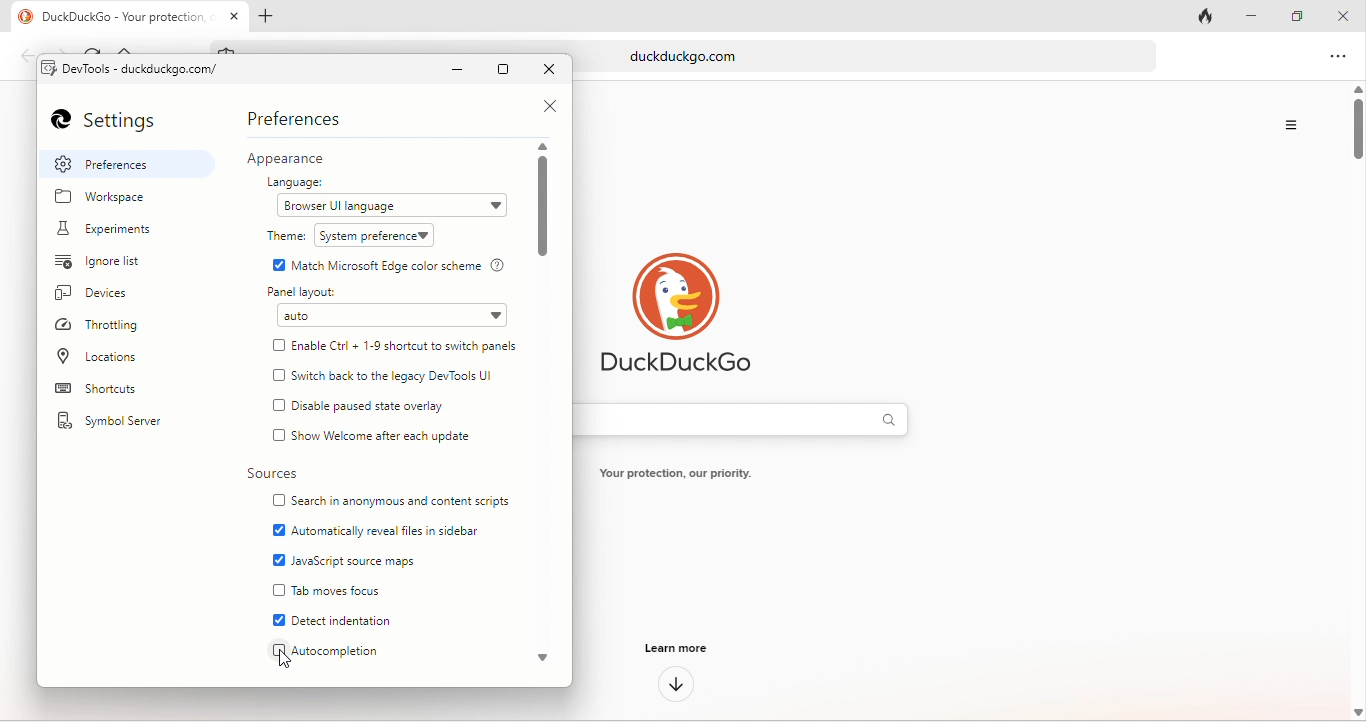 This screenshot has width=1366, height=722. Describe the element at coordinates (111, 200) in the screenshot. I see `workspace` at that location.